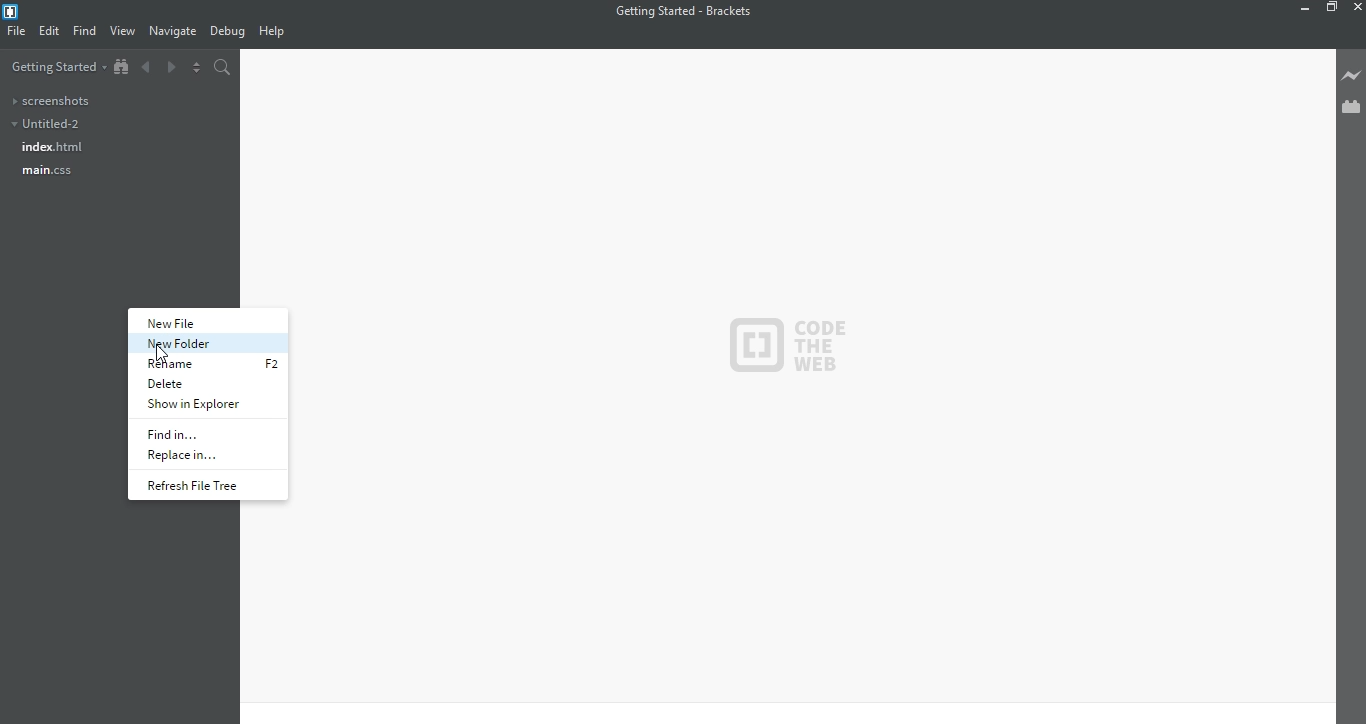  I want to click on restore, so click(1333, 9).